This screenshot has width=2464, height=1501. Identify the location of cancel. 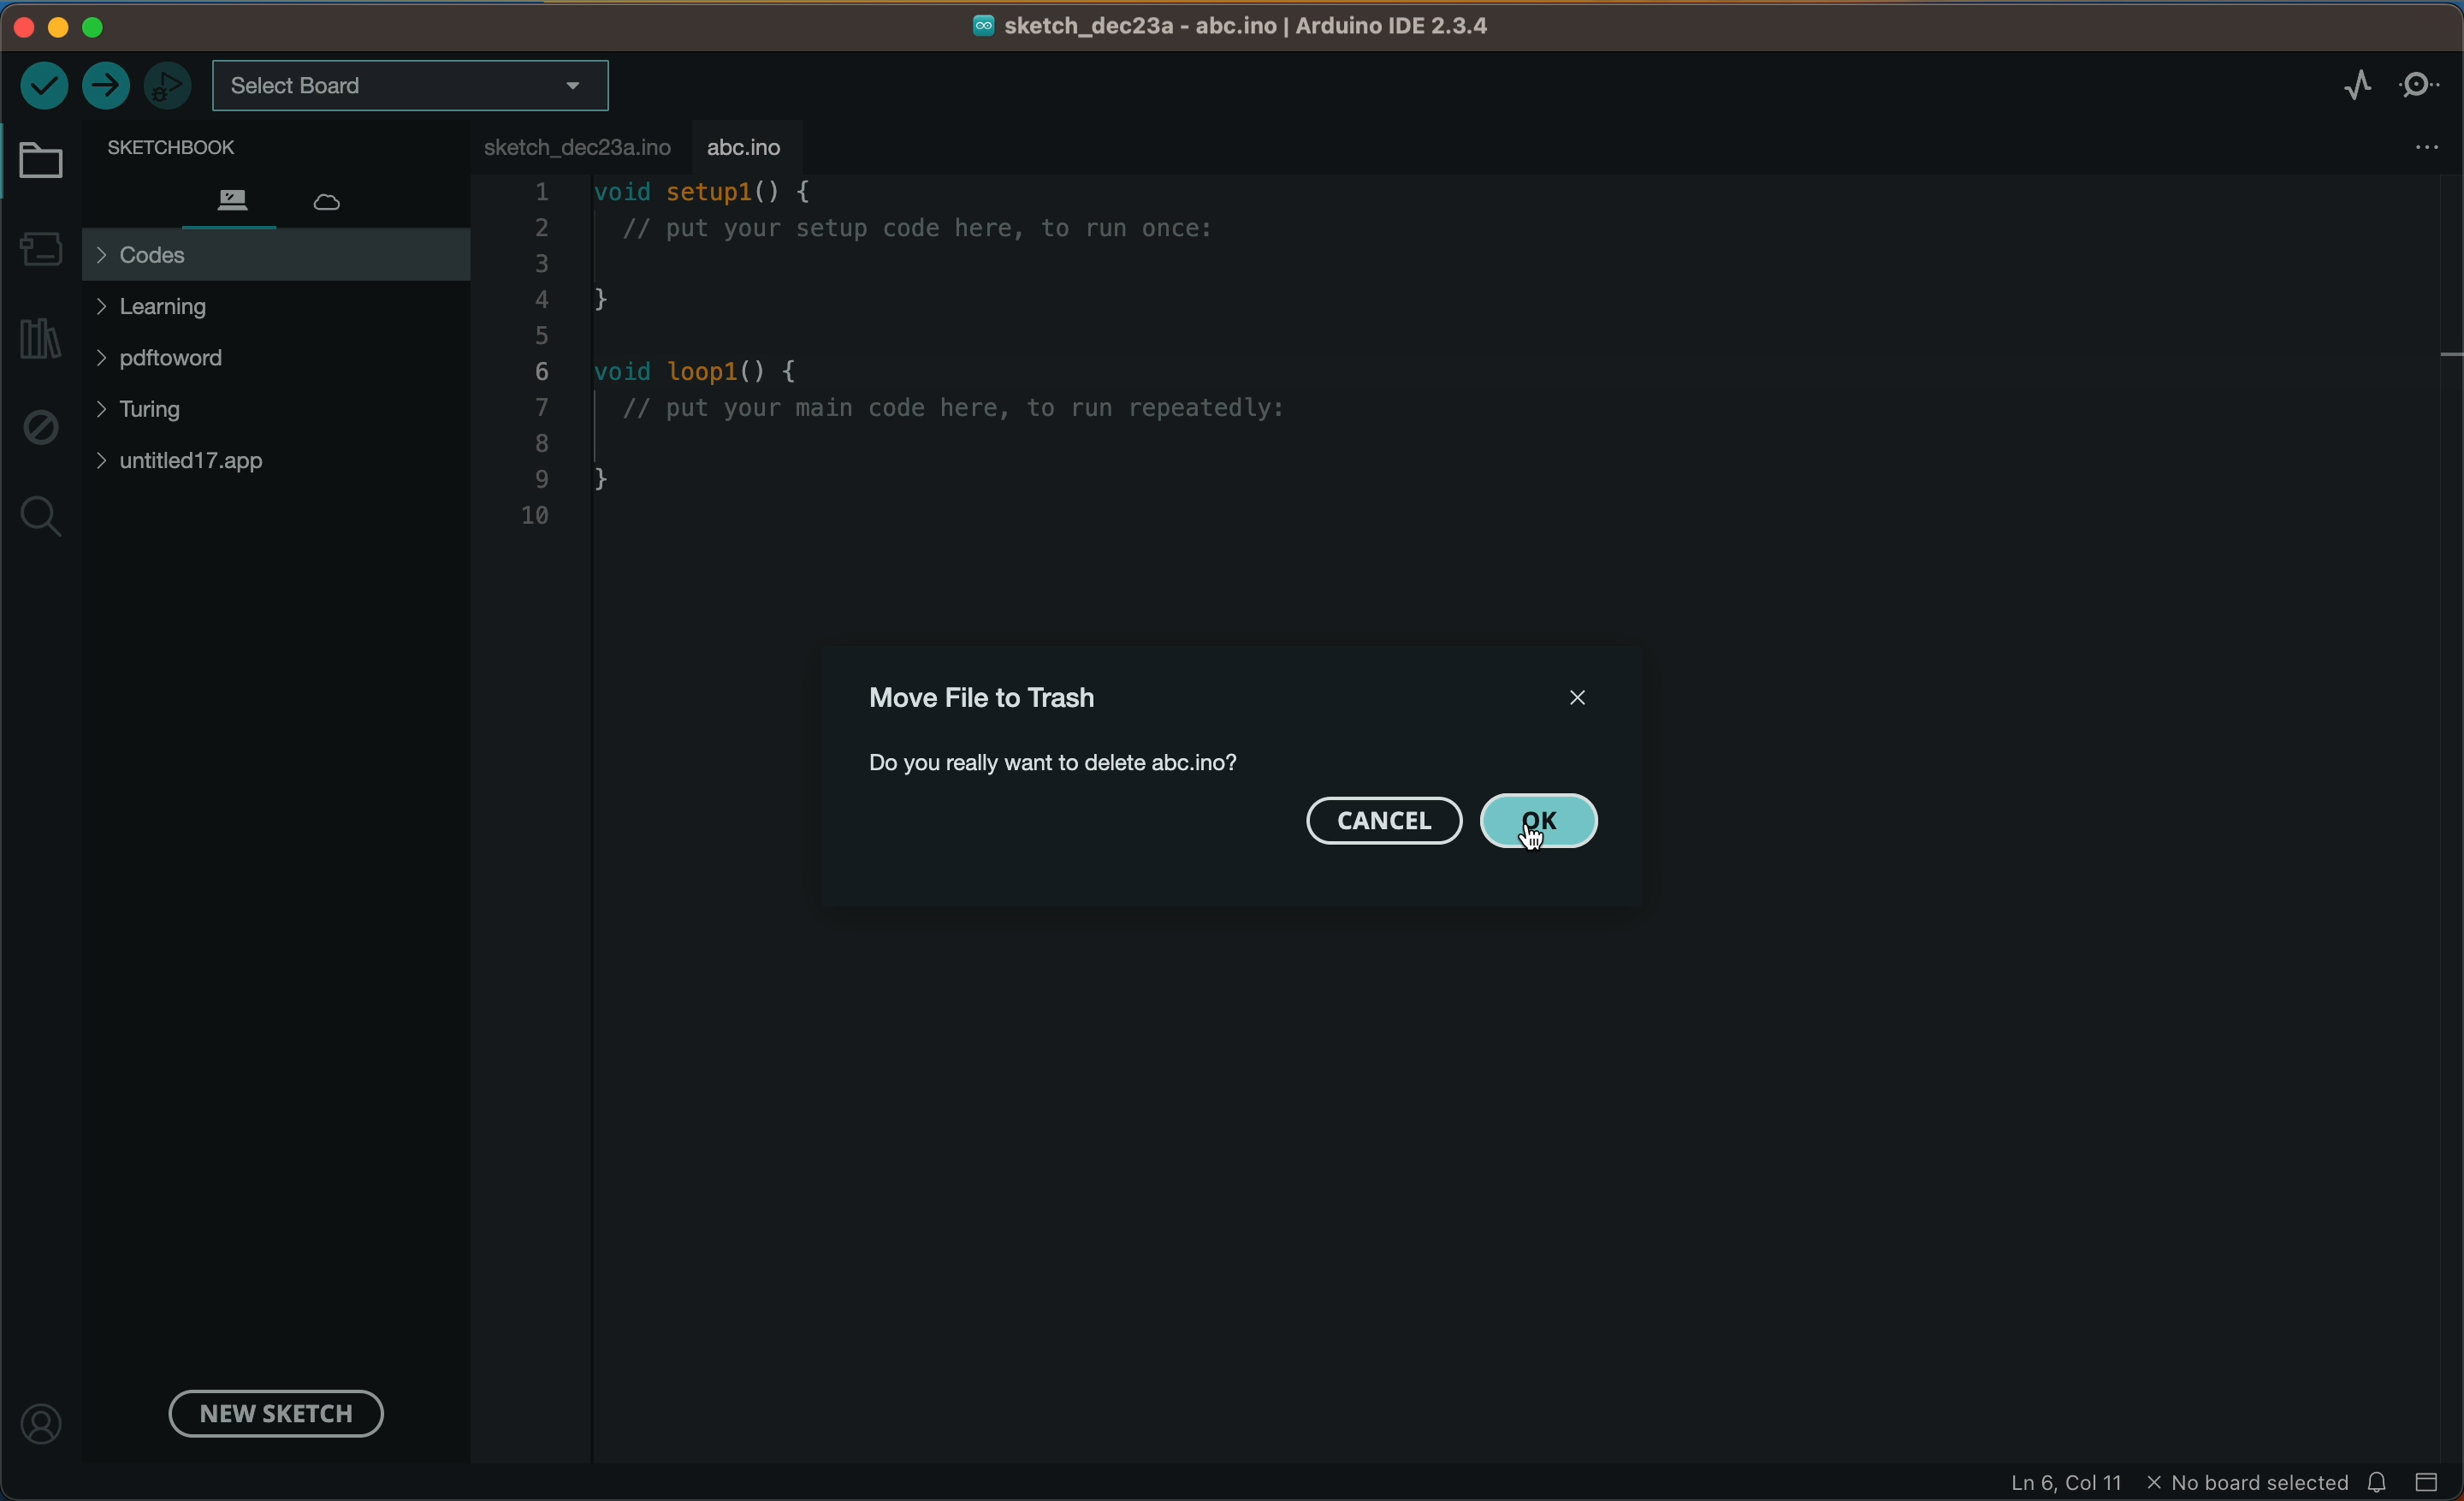
(1380, 828).